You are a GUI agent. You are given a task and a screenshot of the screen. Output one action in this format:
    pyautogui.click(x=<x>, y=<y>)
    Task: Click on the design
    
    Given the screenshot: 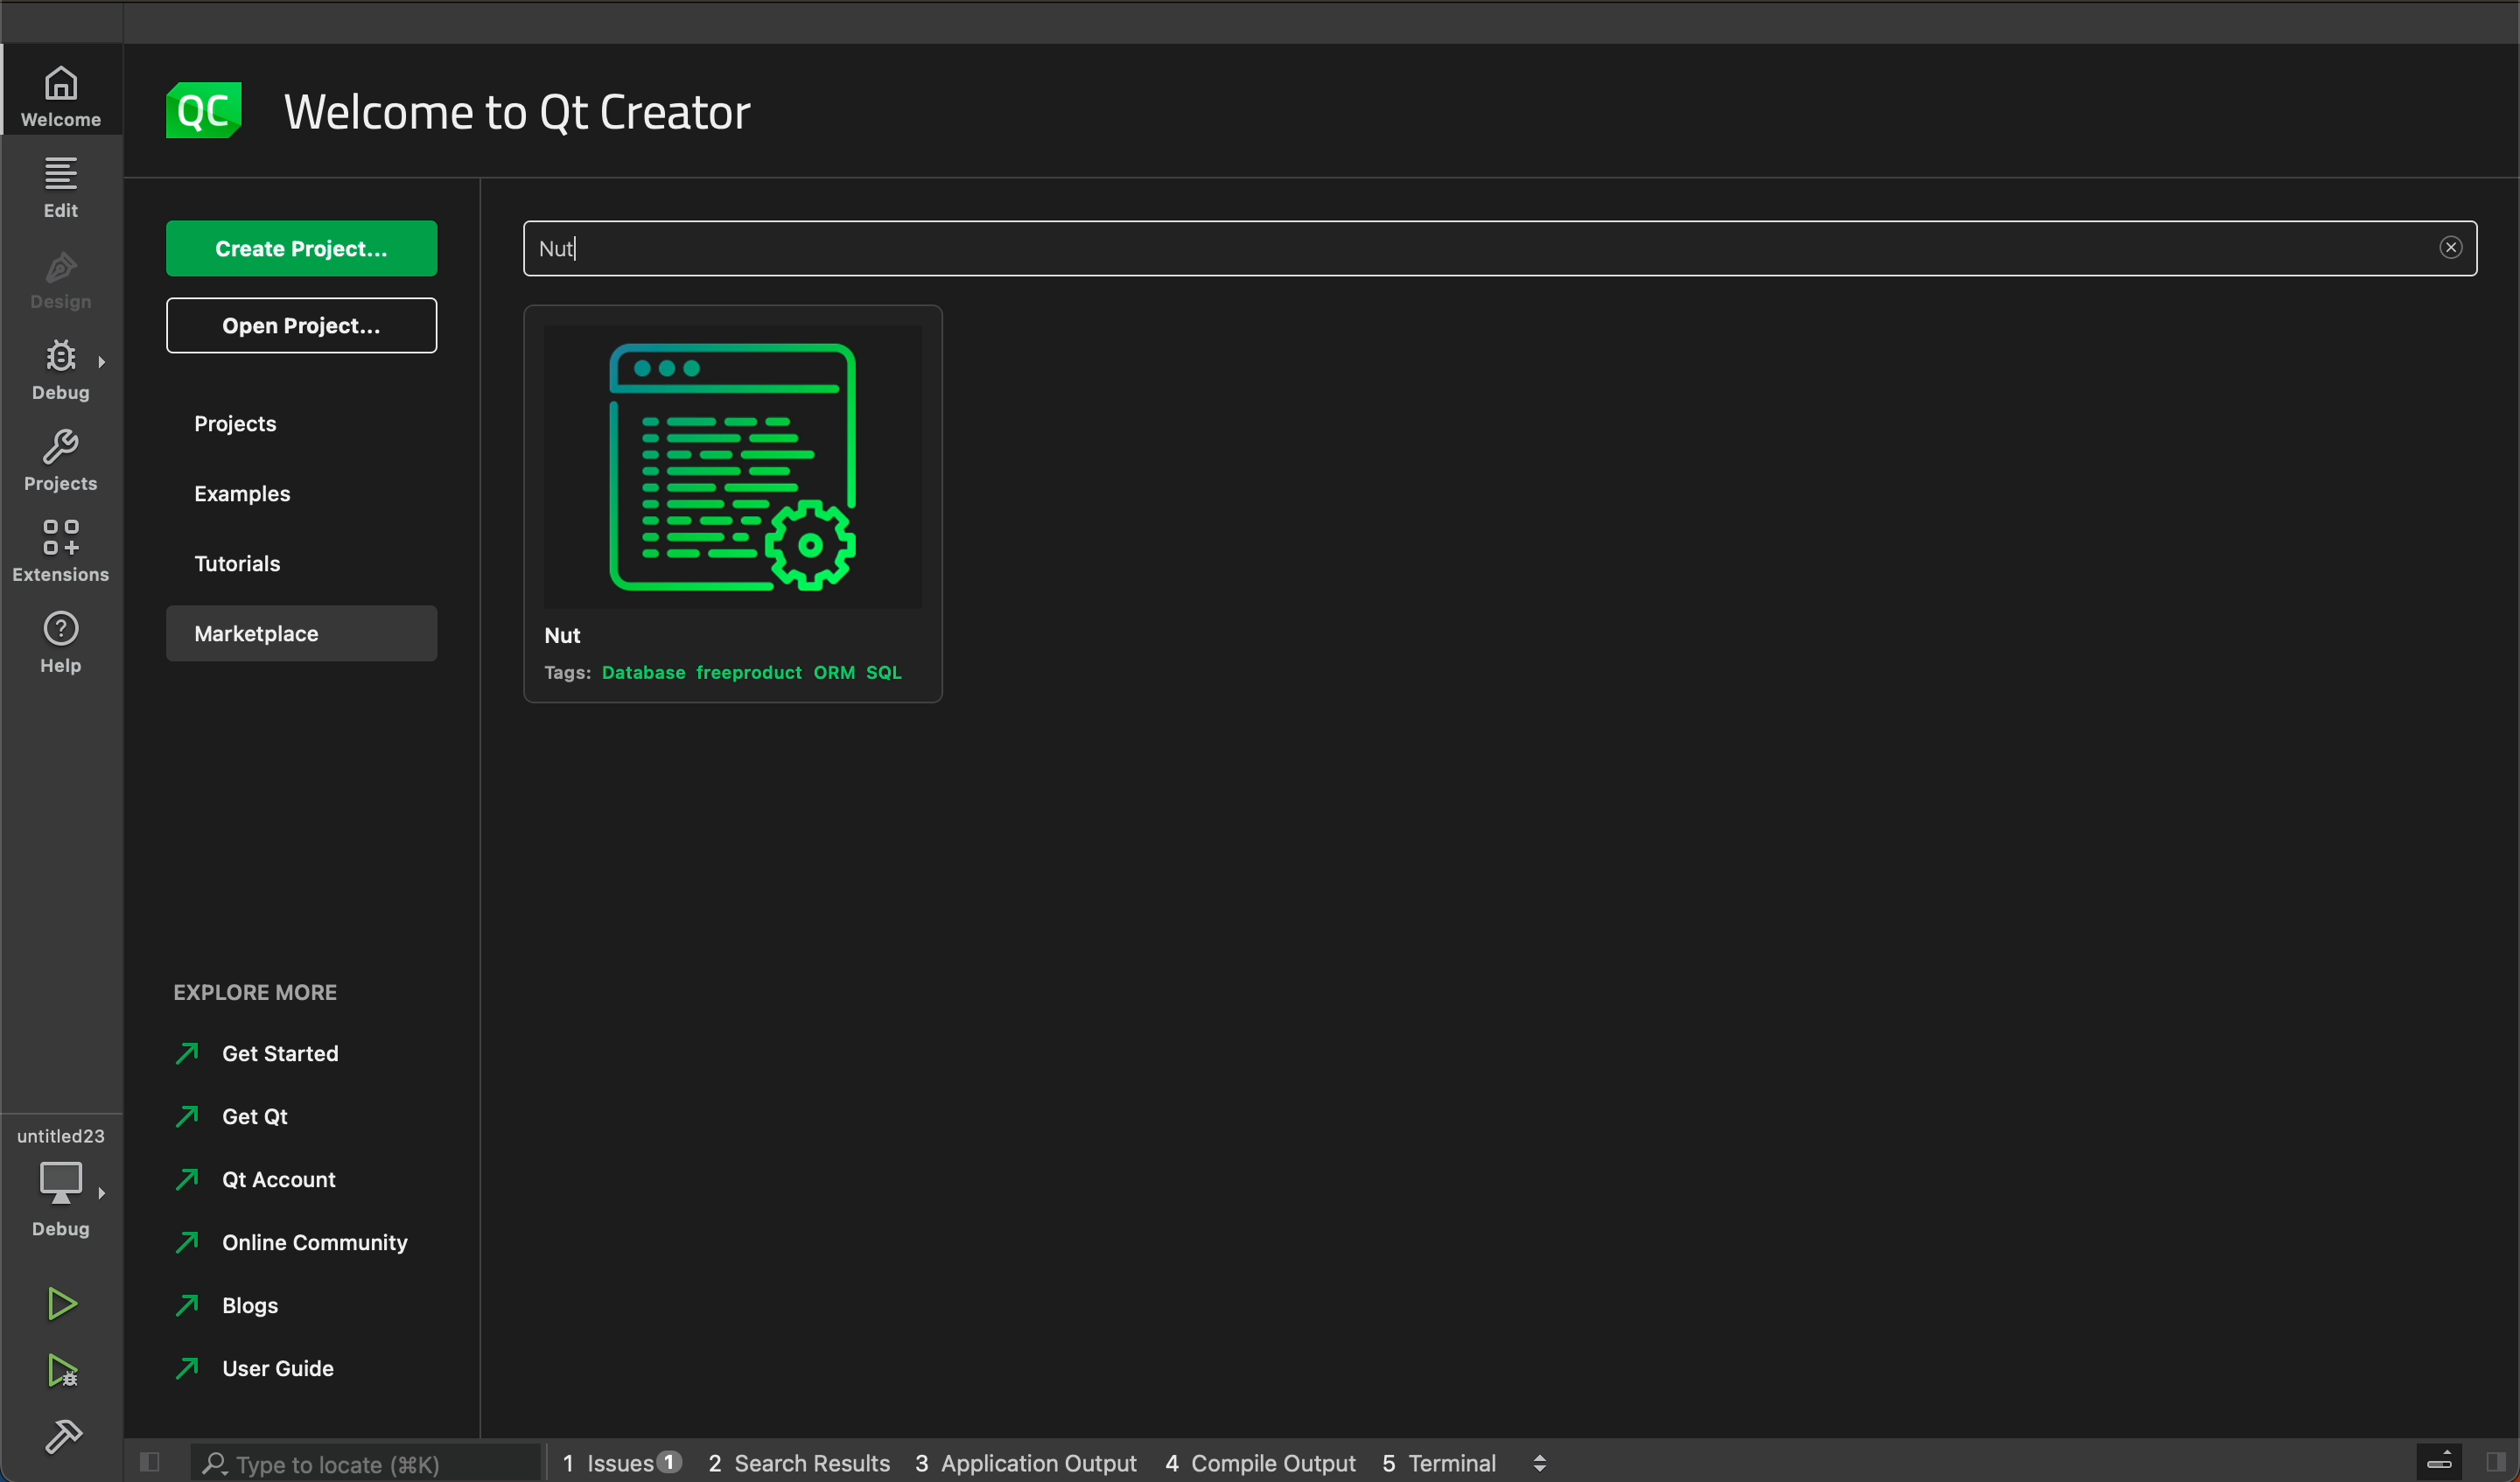 What is the action you would take?
    pyautogui.click(x=68, y=274)
    